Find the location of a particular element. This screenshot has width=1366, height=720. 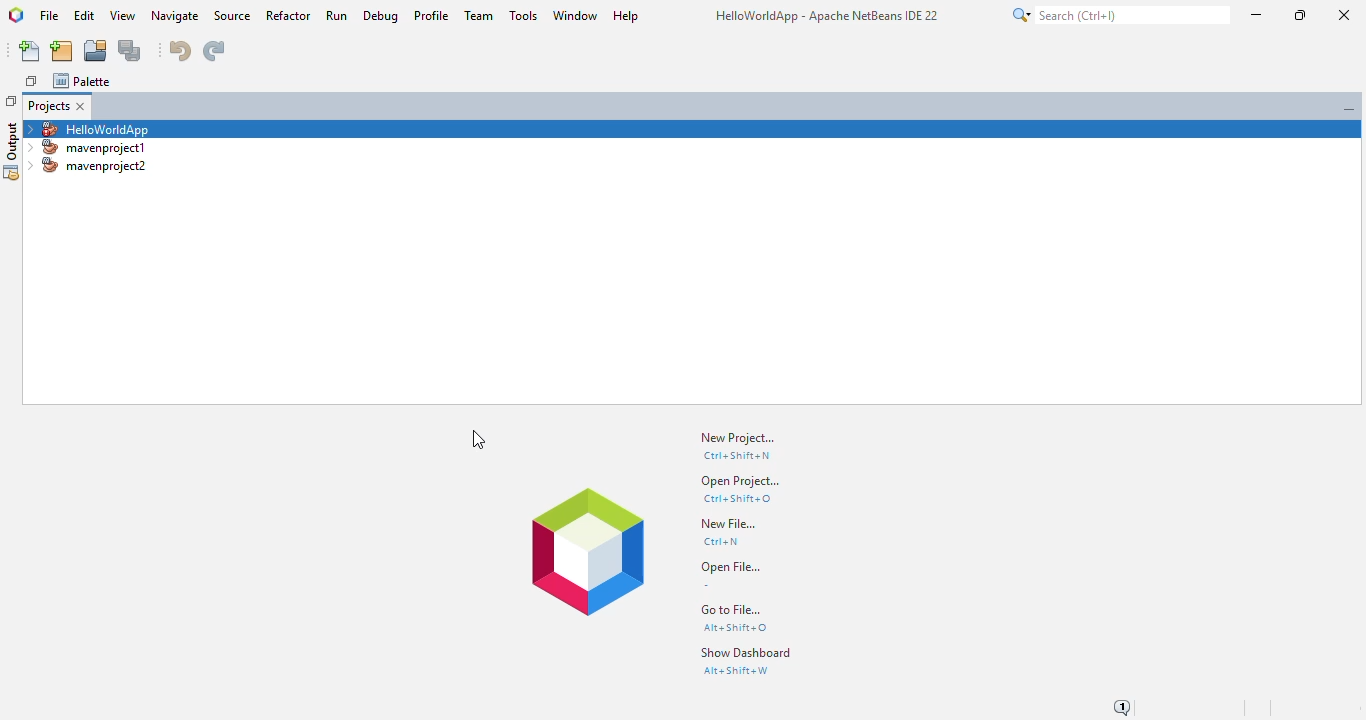

restore window group is located at coordinates (31, 80).